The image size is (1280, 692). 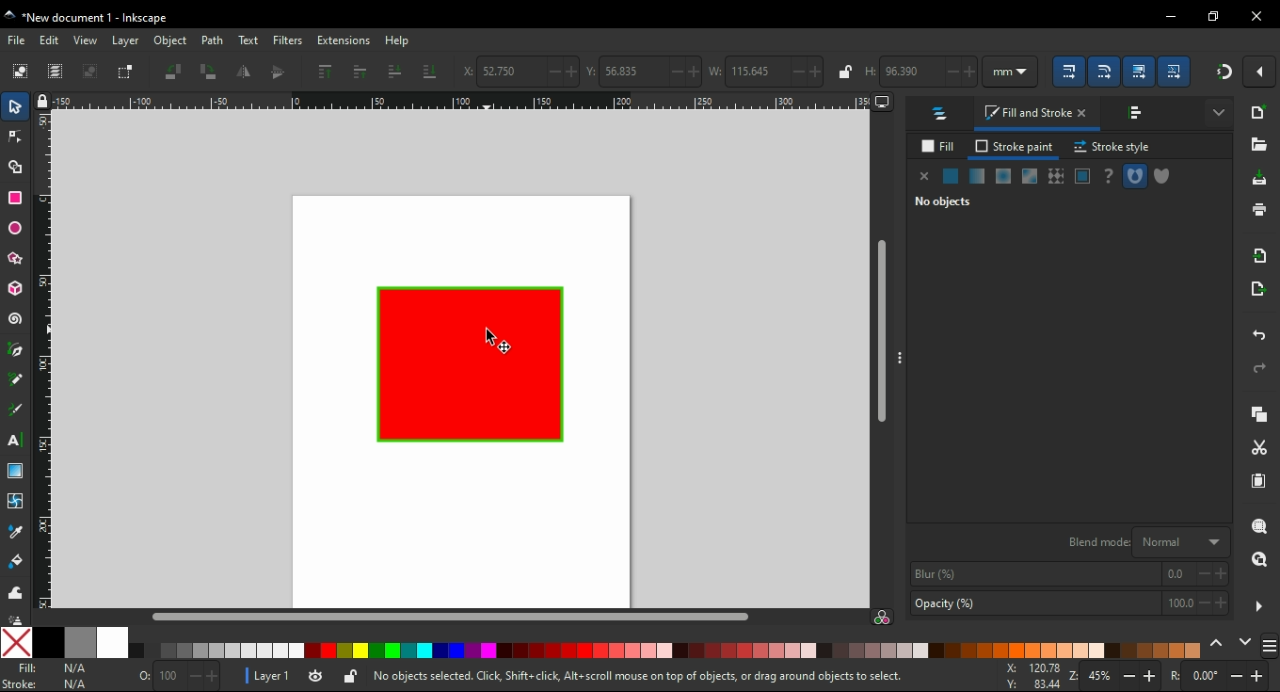 What do you see at coordinates (395, 72) in the screenshot?
I see `lower` at bounding box center [395, 72].